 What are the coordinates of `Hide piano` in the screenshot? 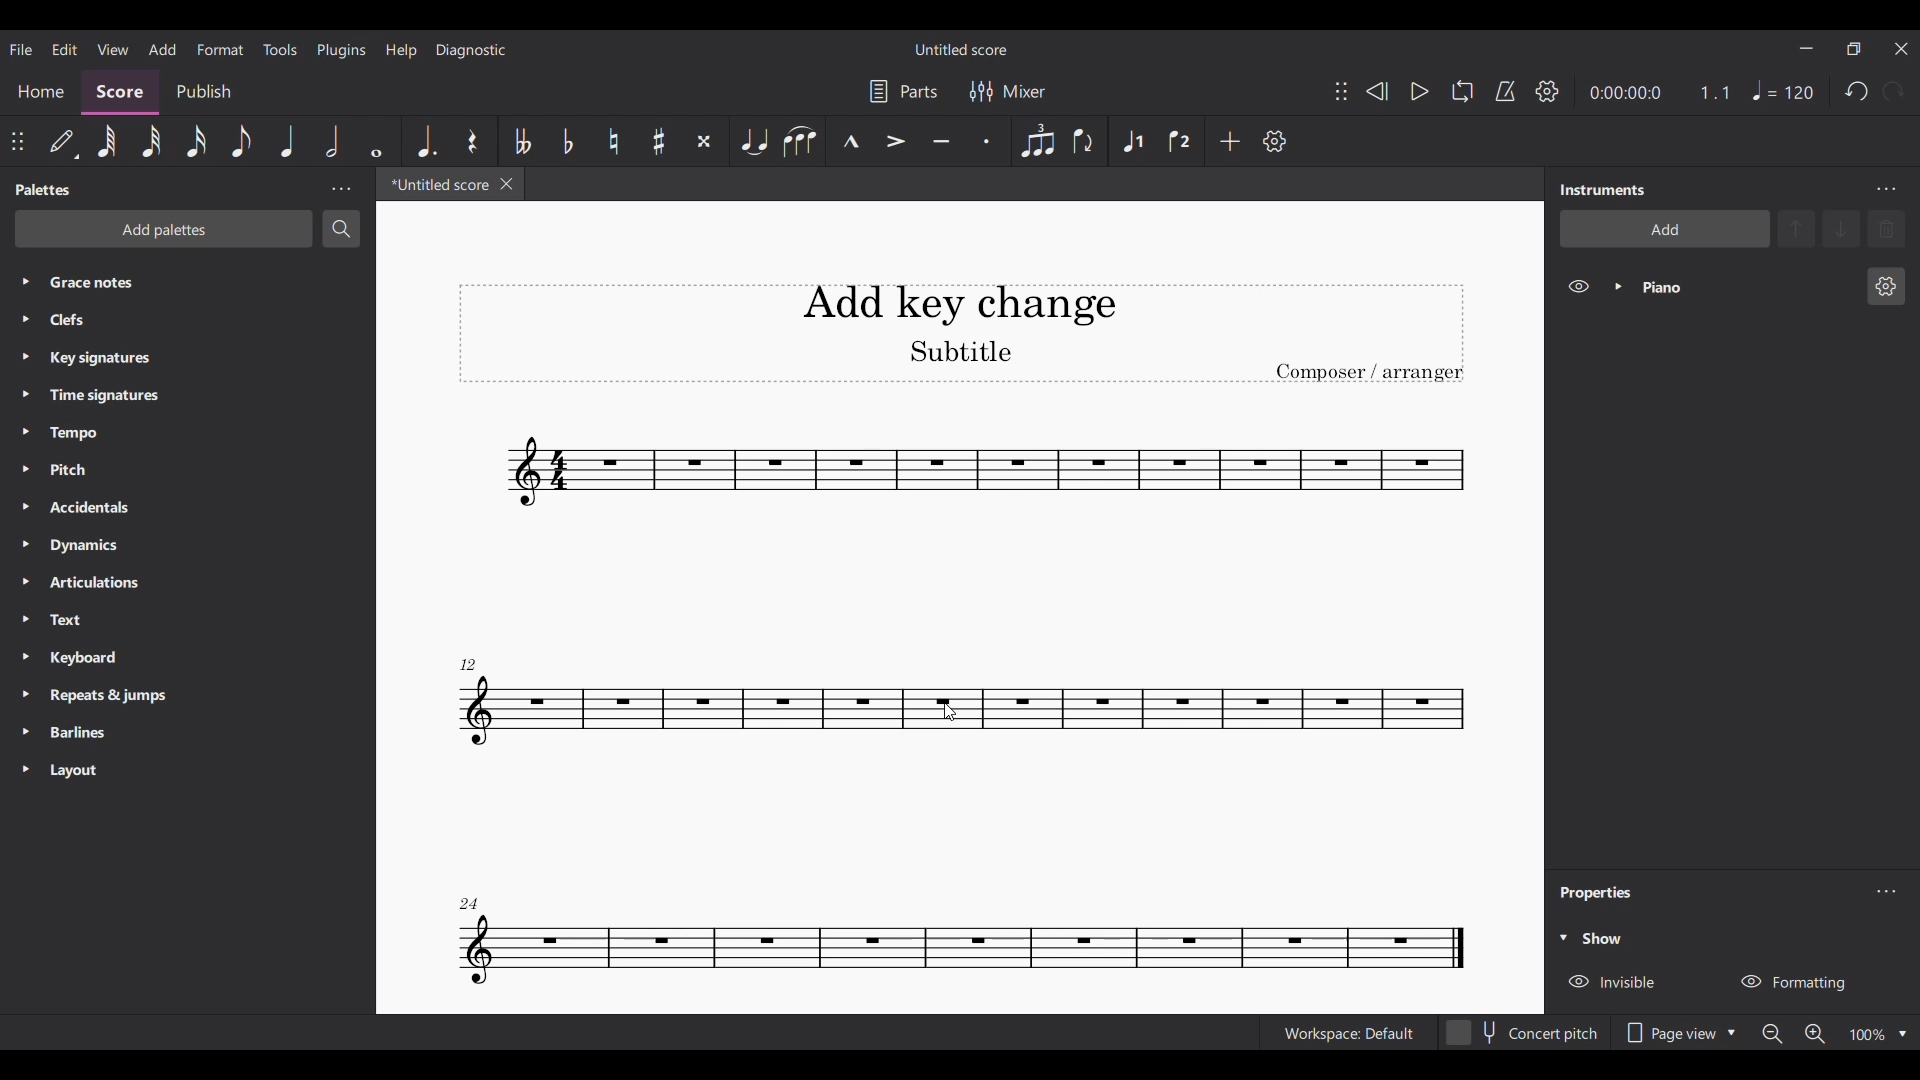 It's located at (1578, 286).